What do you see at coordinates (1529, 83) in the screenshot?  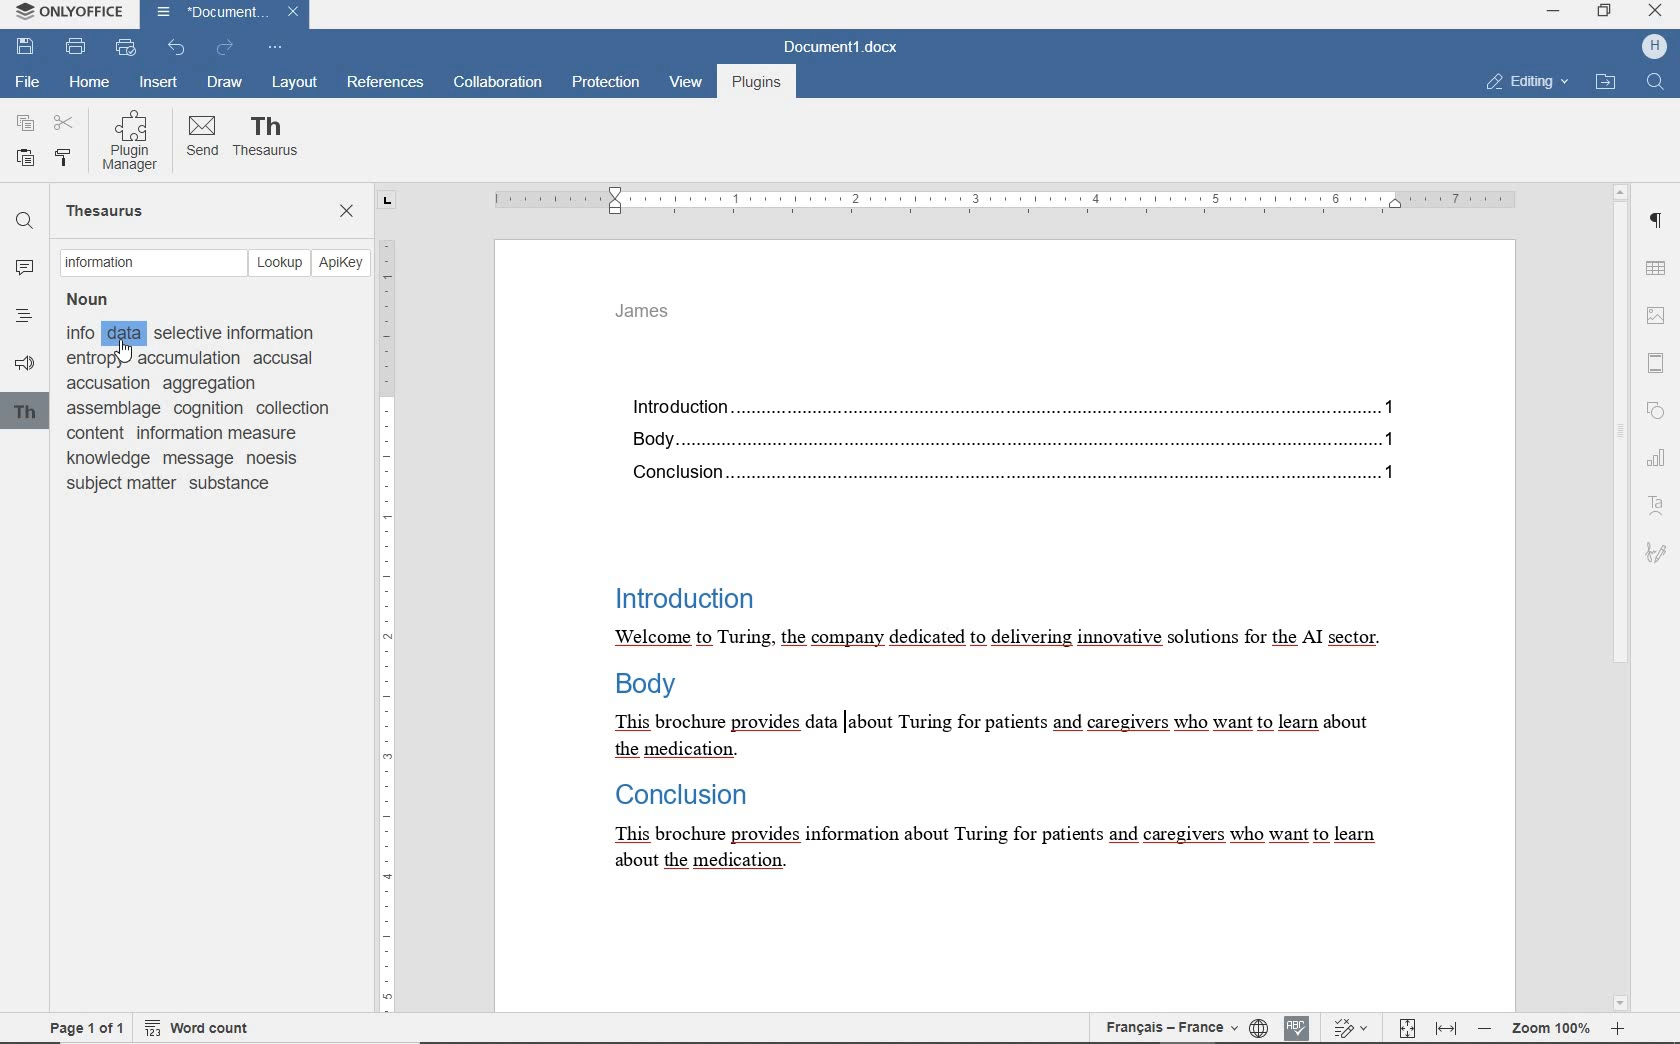 I see `EDITING` at bounding box center [1529, 83].